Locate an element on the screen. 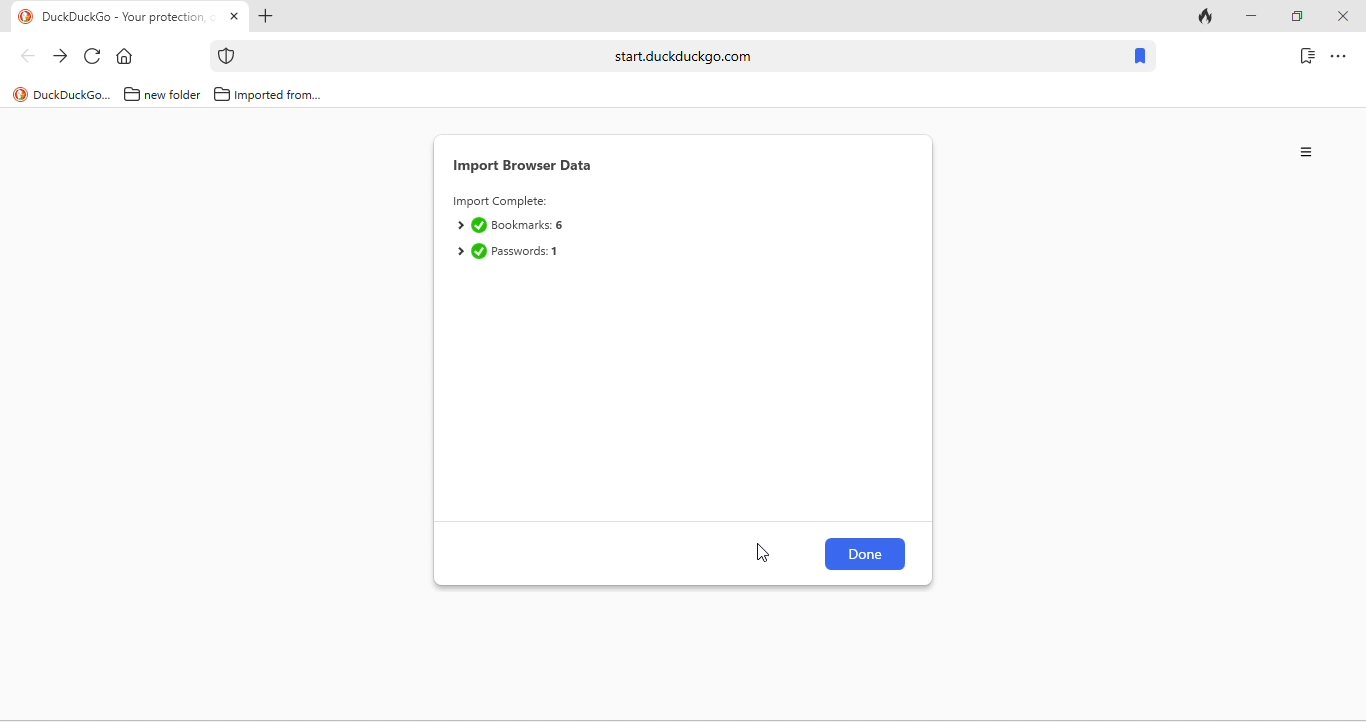  home is located at coordinates (129, 57).